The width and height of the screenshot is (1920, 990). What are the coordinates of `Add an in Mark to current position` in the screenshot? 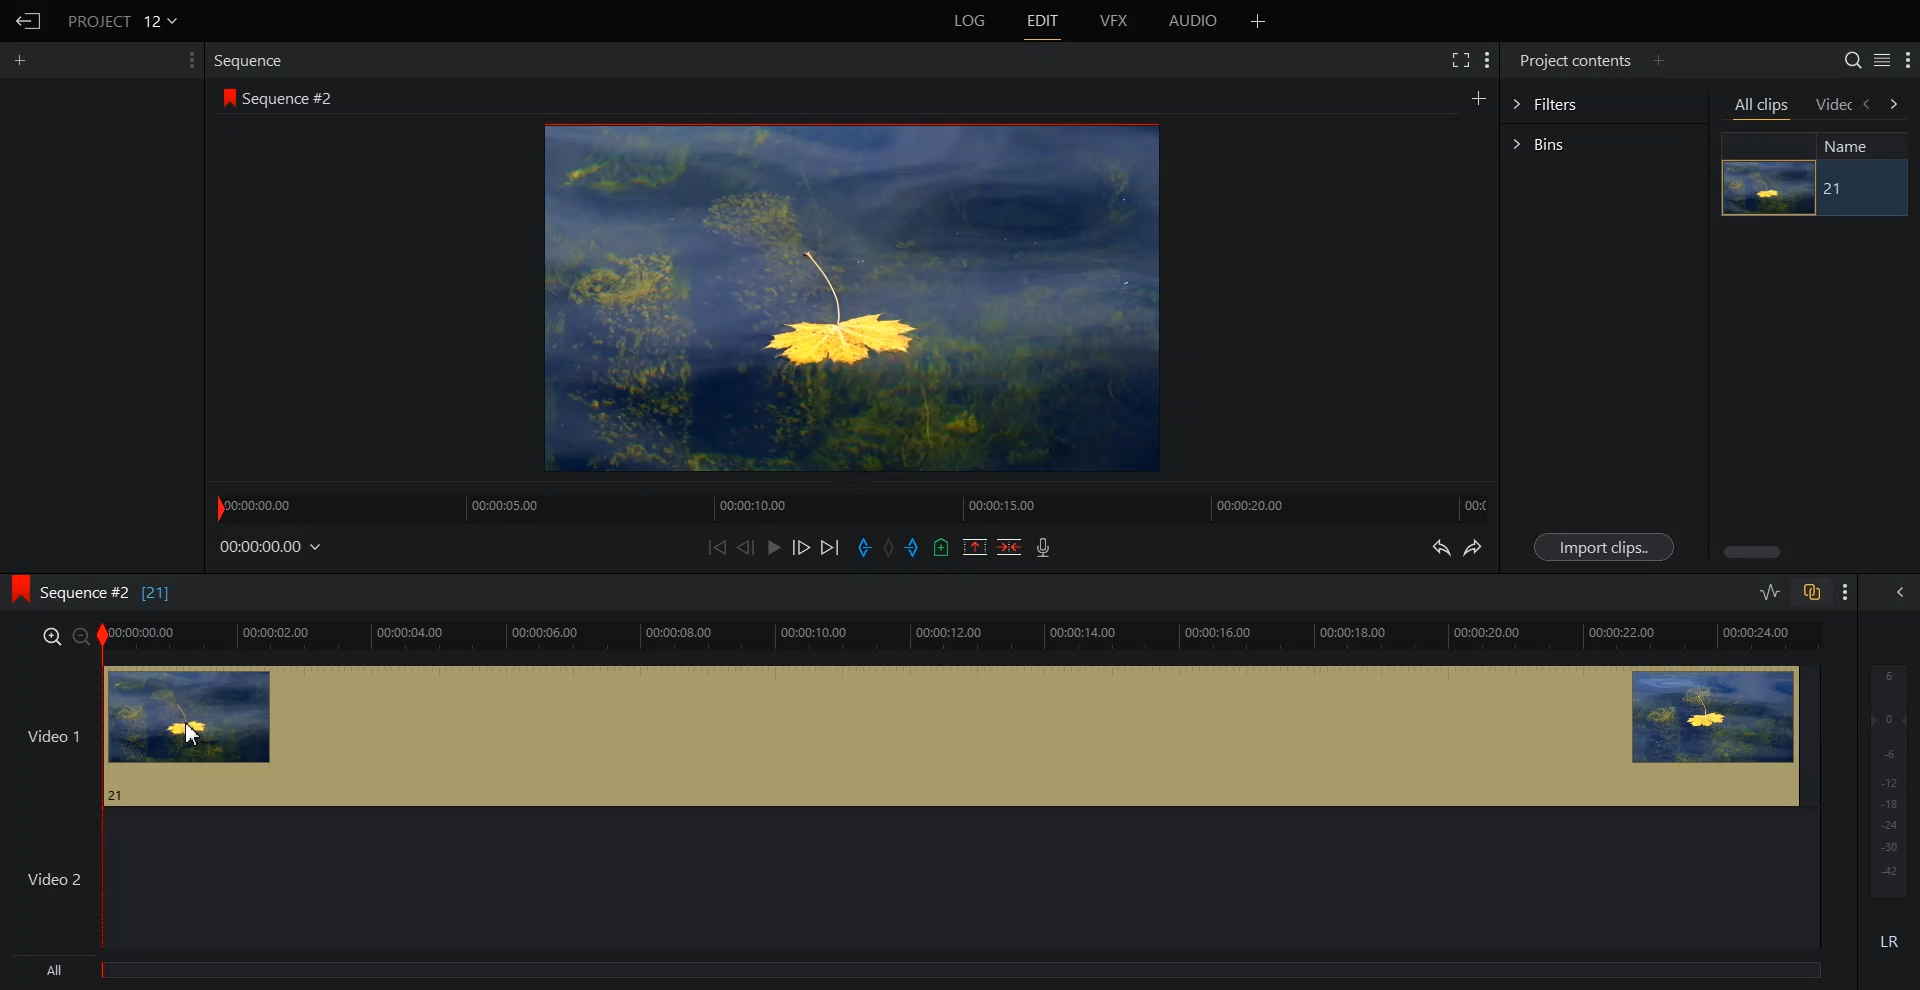 It's located at (864, 547).